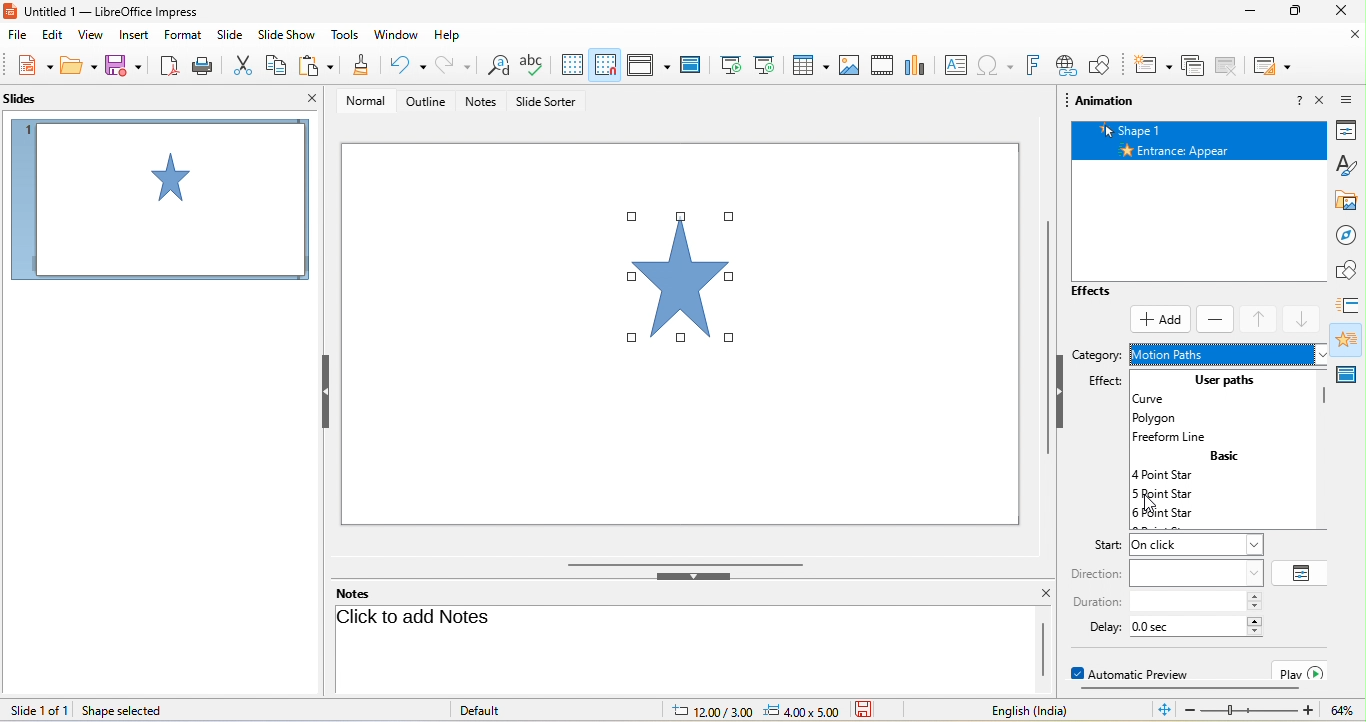  I want to click on curve, so click(1162, 399).